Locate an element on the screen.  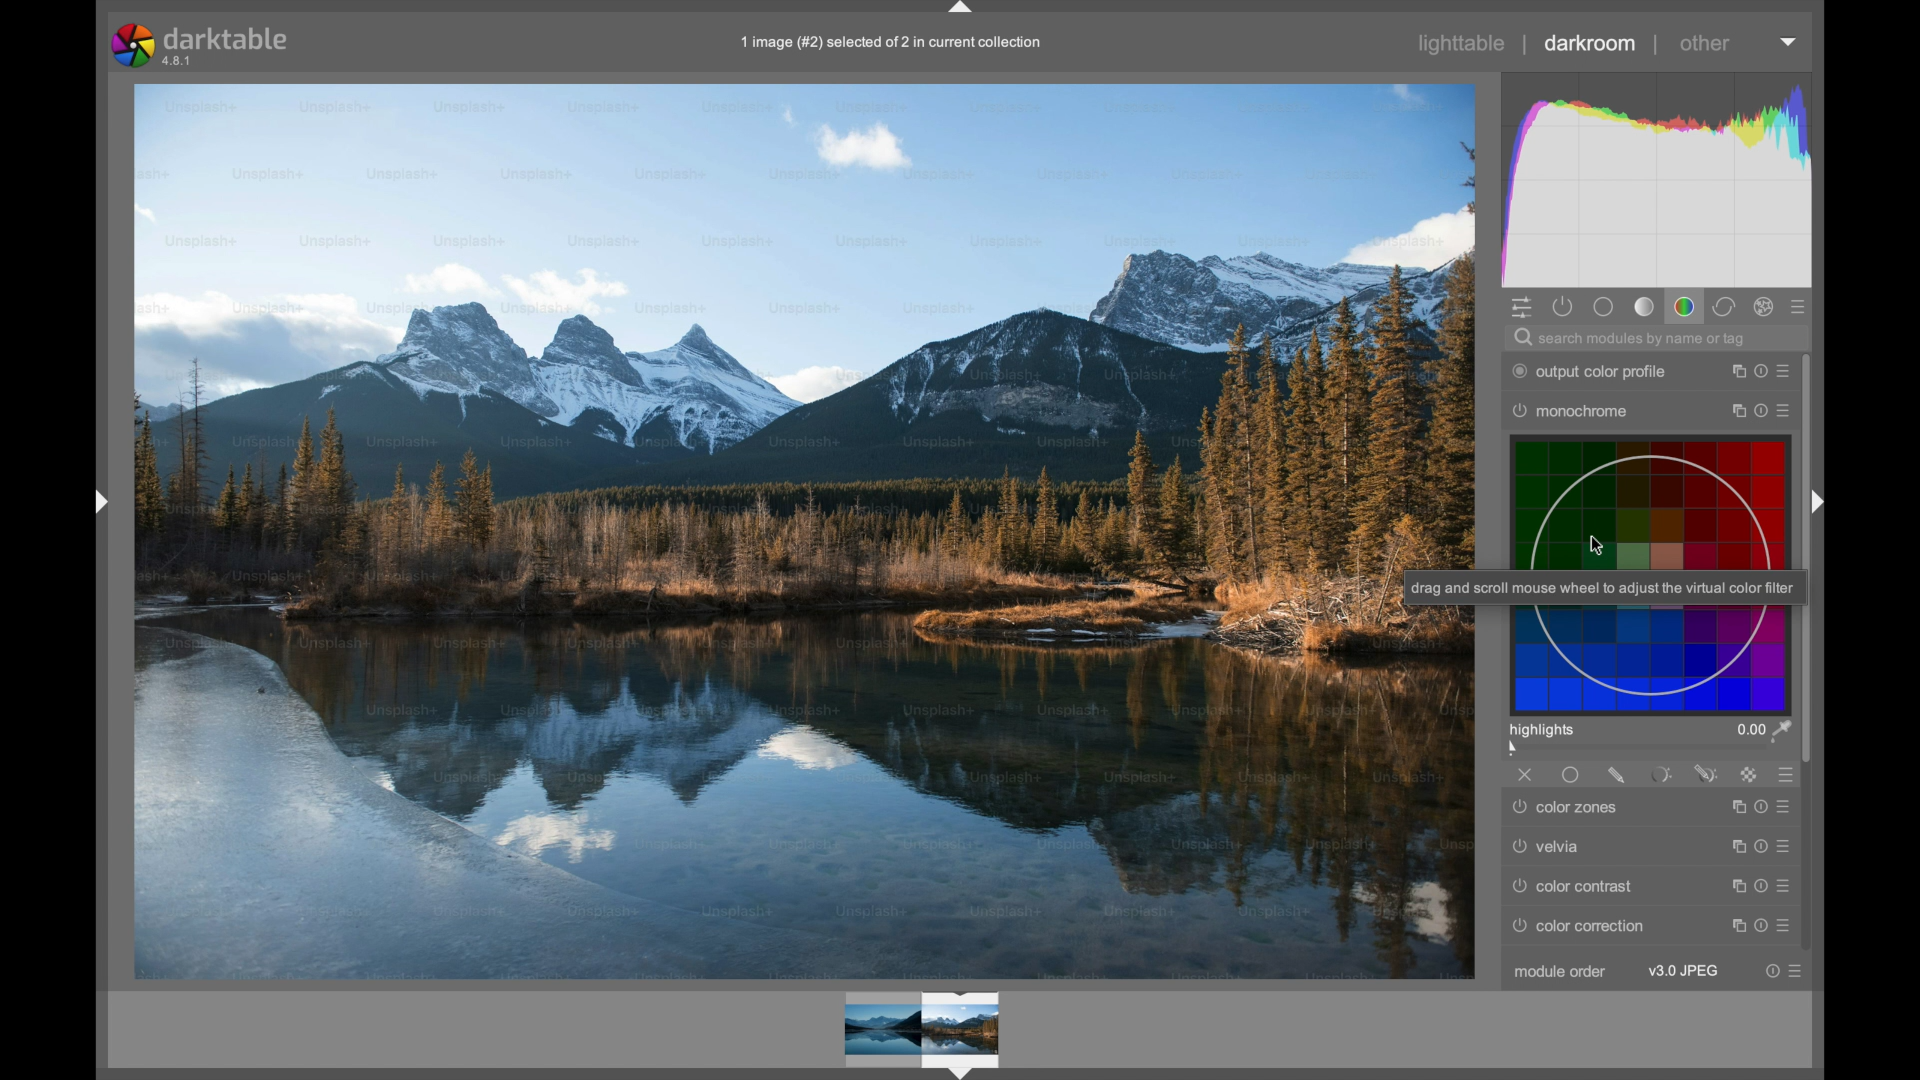
reset is located at coordinates (1762, 808).